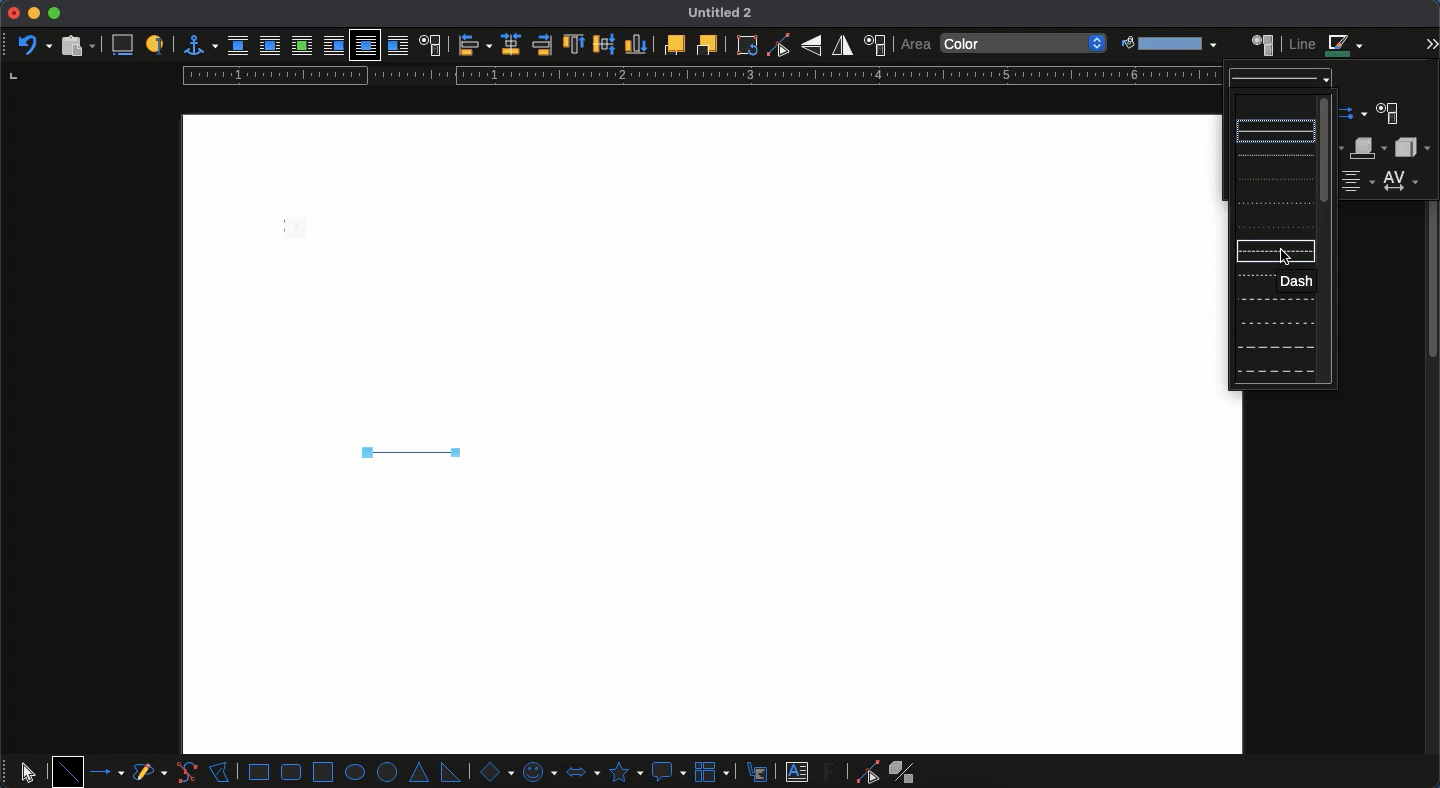 The width and height of the screenshot is (1440, 788). What do you see at coordinates (605, 42) in the screenshot?
I see `center` at bounding box center [605, 42].